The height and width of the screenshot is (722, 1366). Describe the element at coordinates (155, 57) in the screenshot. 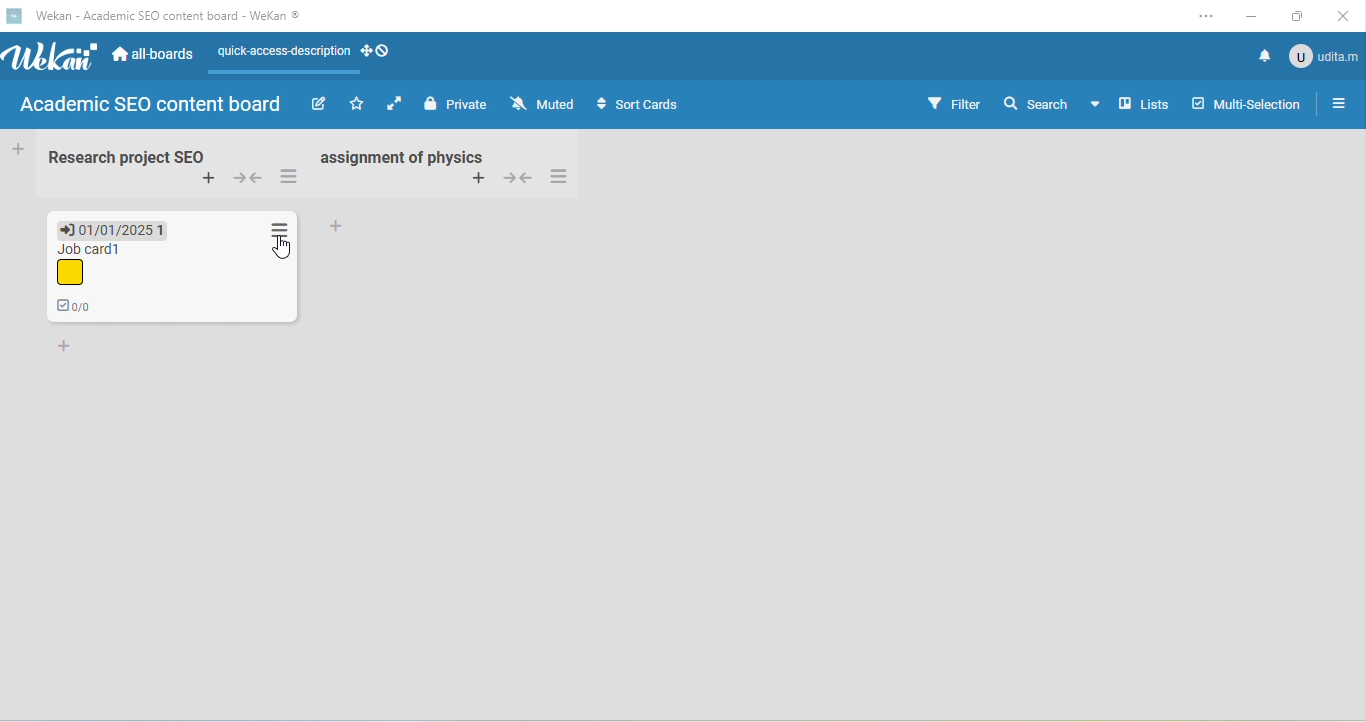

I see `all boards` at that location.